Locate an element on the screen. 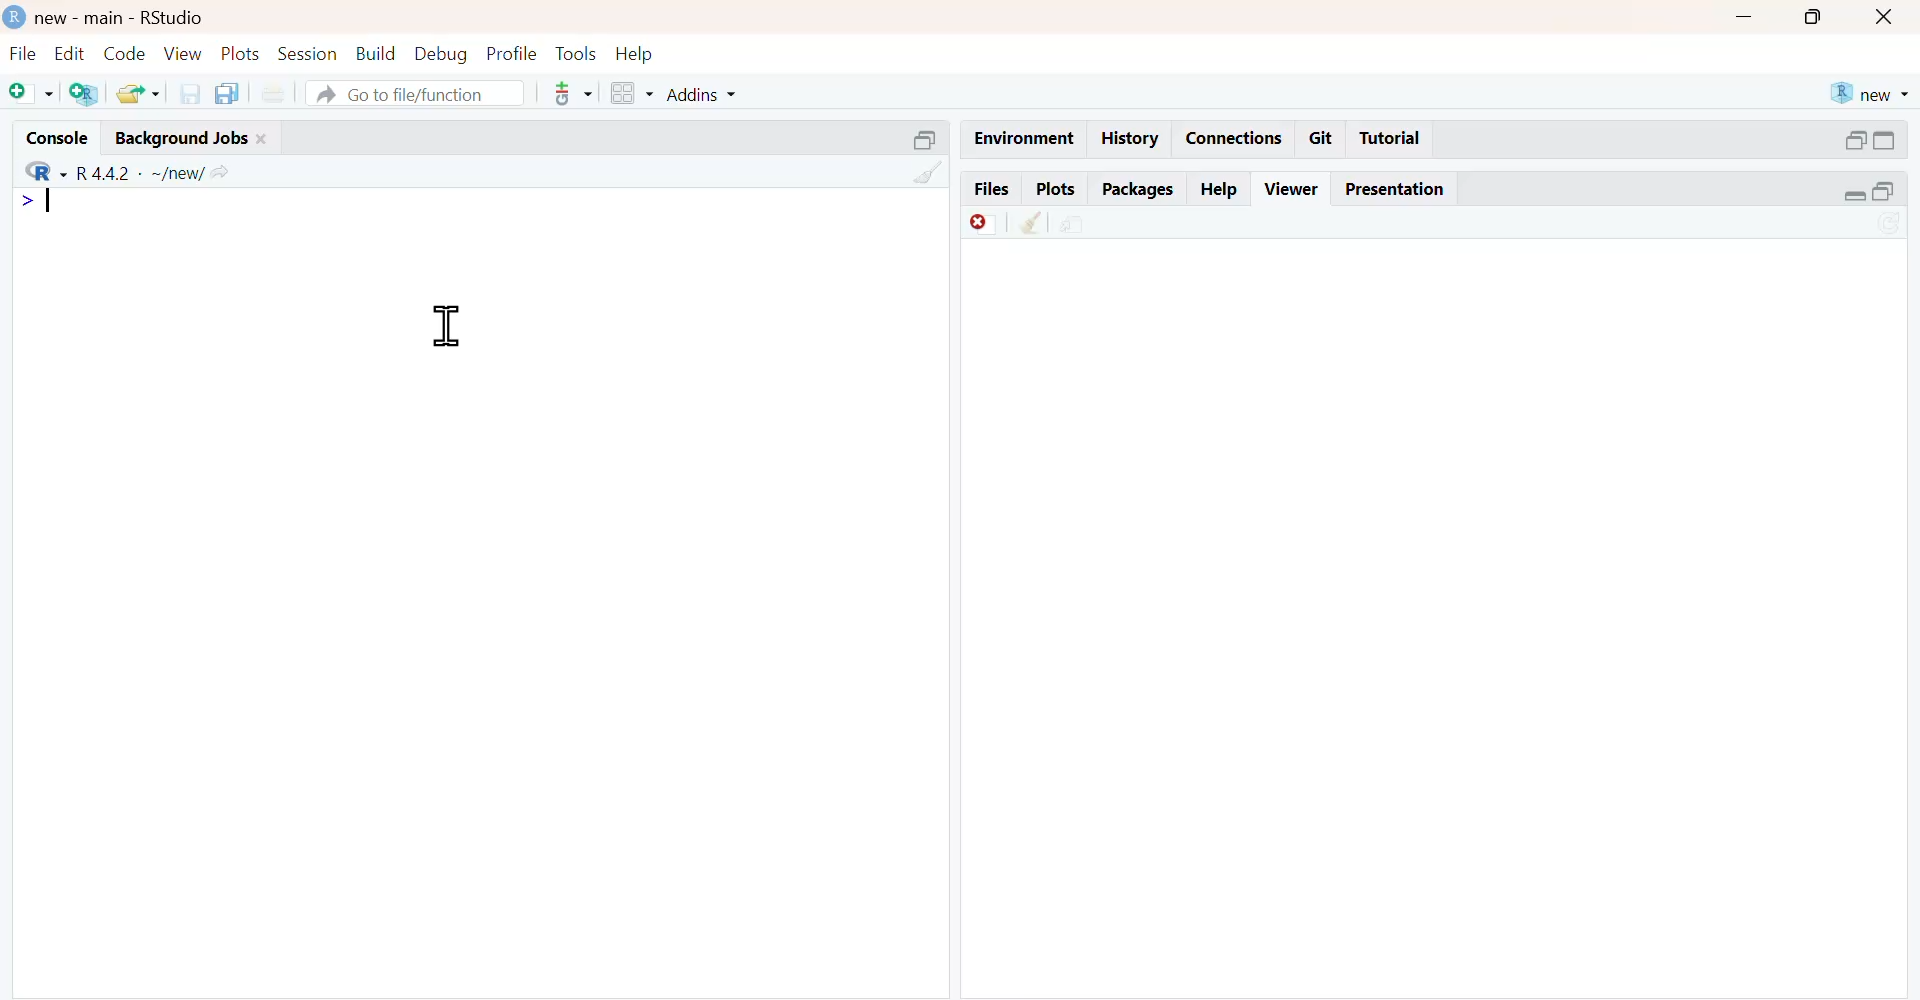  logo is located at coordinates (17, 16).